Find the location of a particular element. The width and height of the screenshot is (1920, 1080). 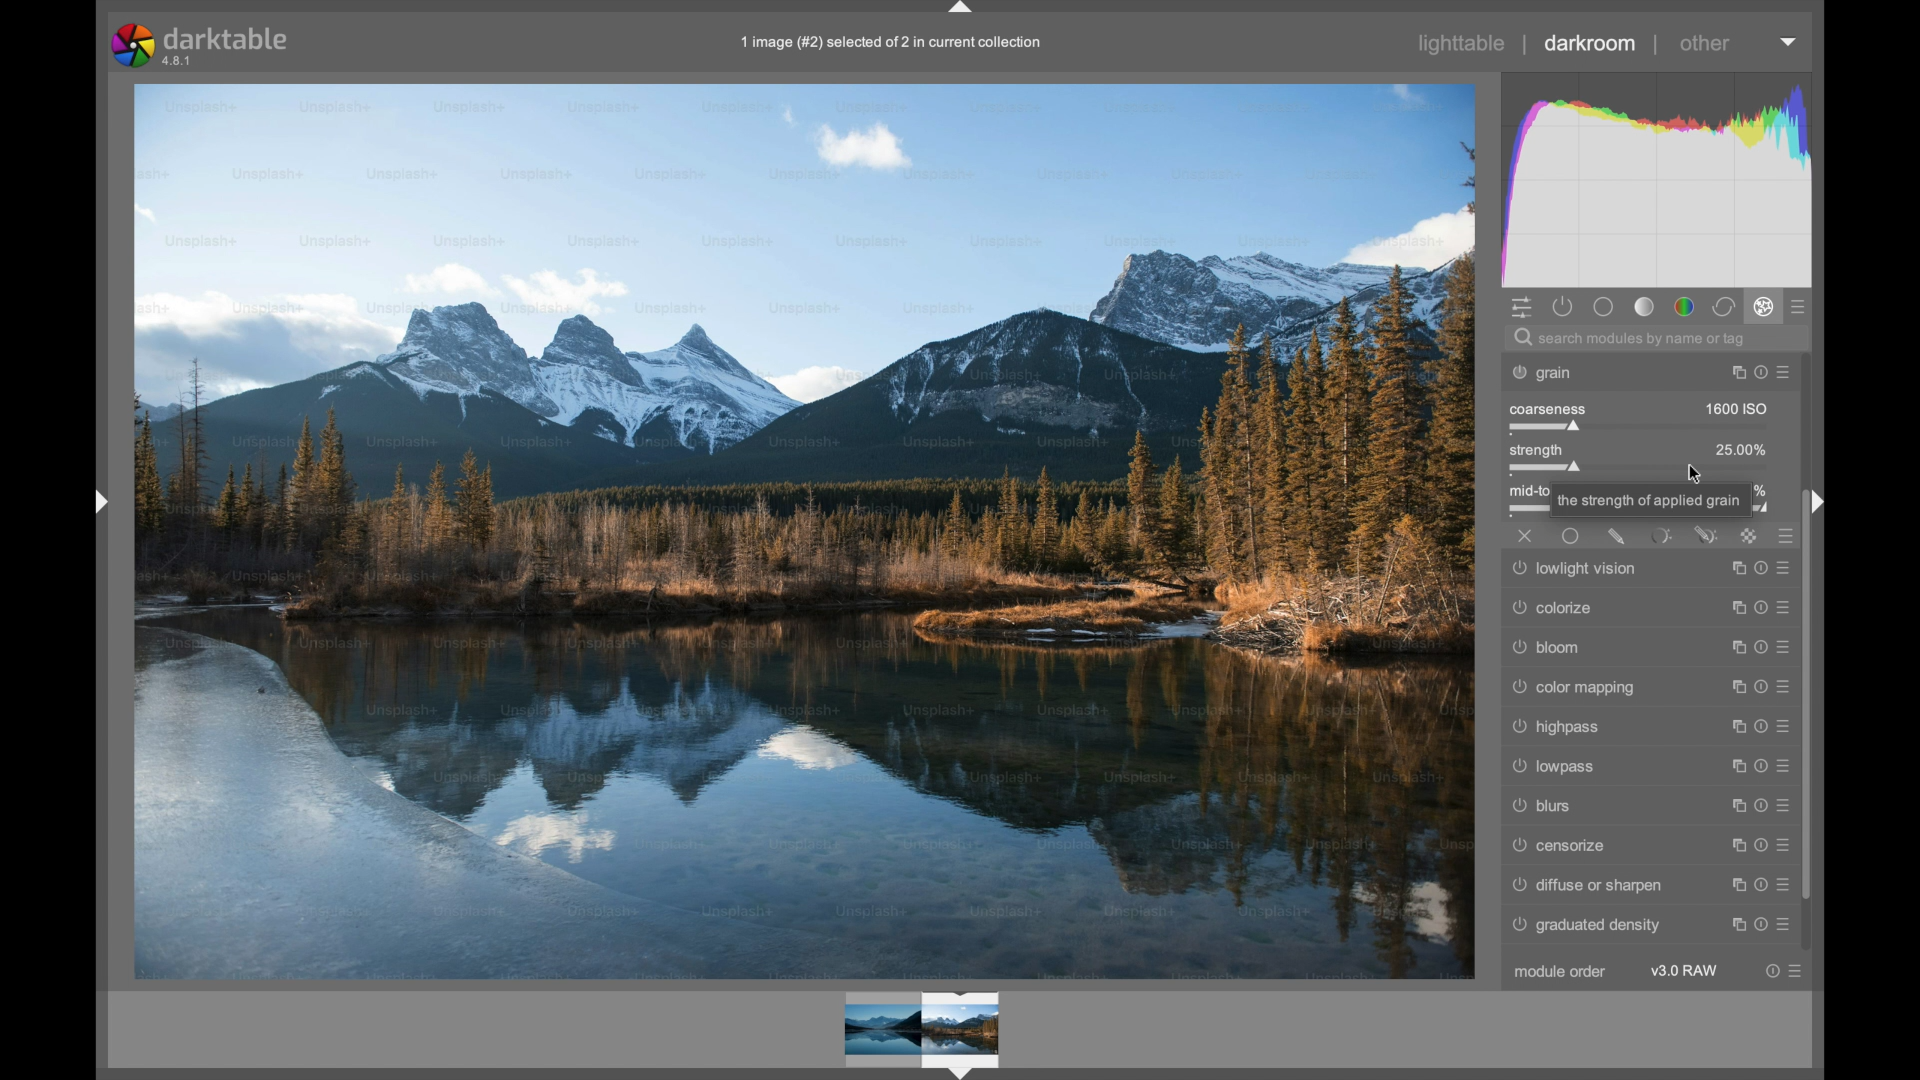

show active modules only is located at coordinates (1563, 308).